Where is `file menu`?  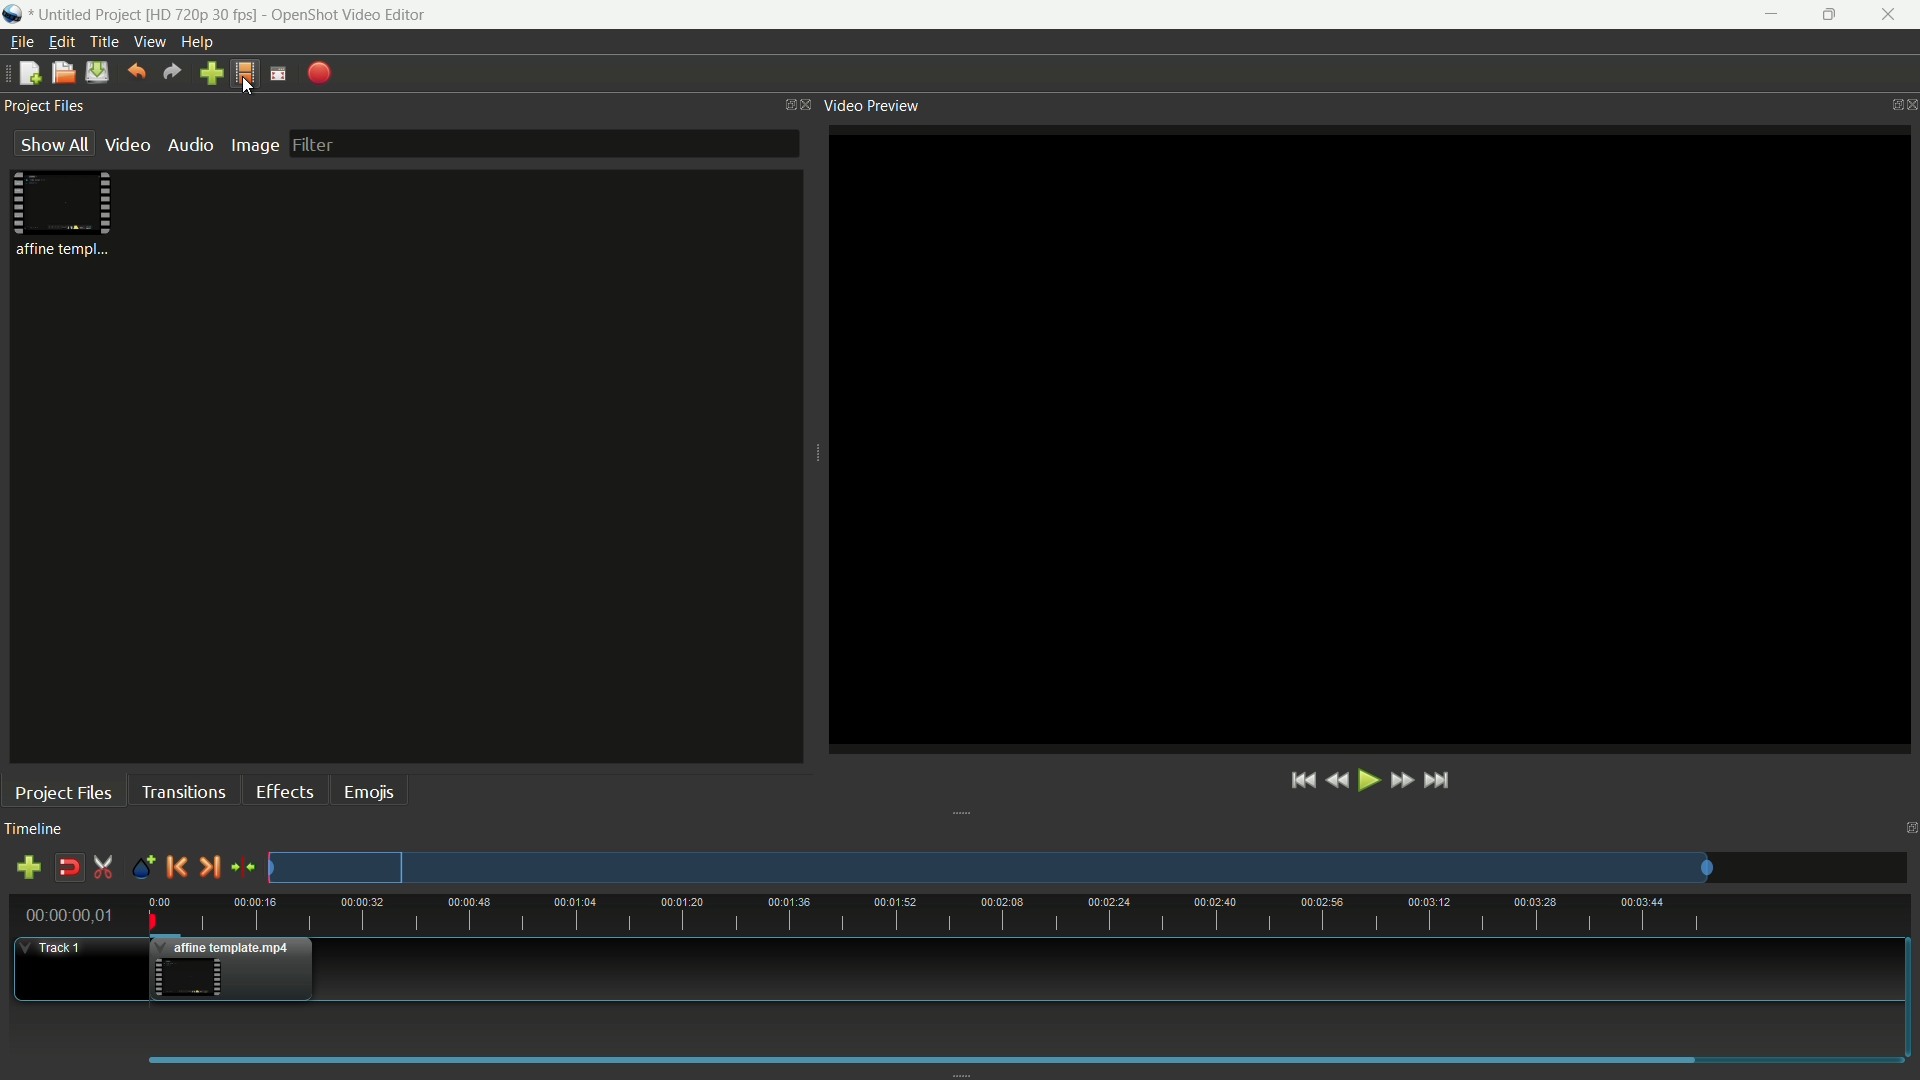
file menu is located at coordinates (21, 42).